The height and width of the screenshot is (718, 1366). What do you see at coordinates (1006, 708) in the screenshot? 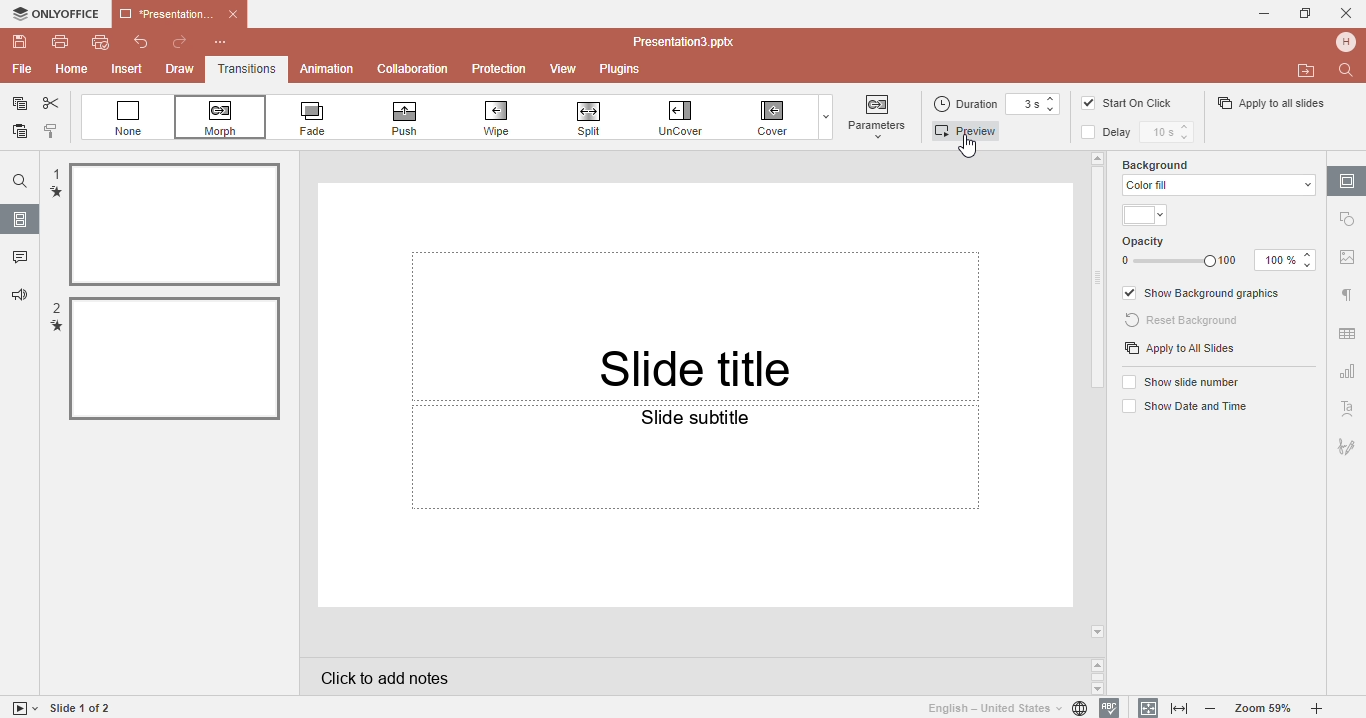
I see `Set document language` at bounding box center [1006, 708].